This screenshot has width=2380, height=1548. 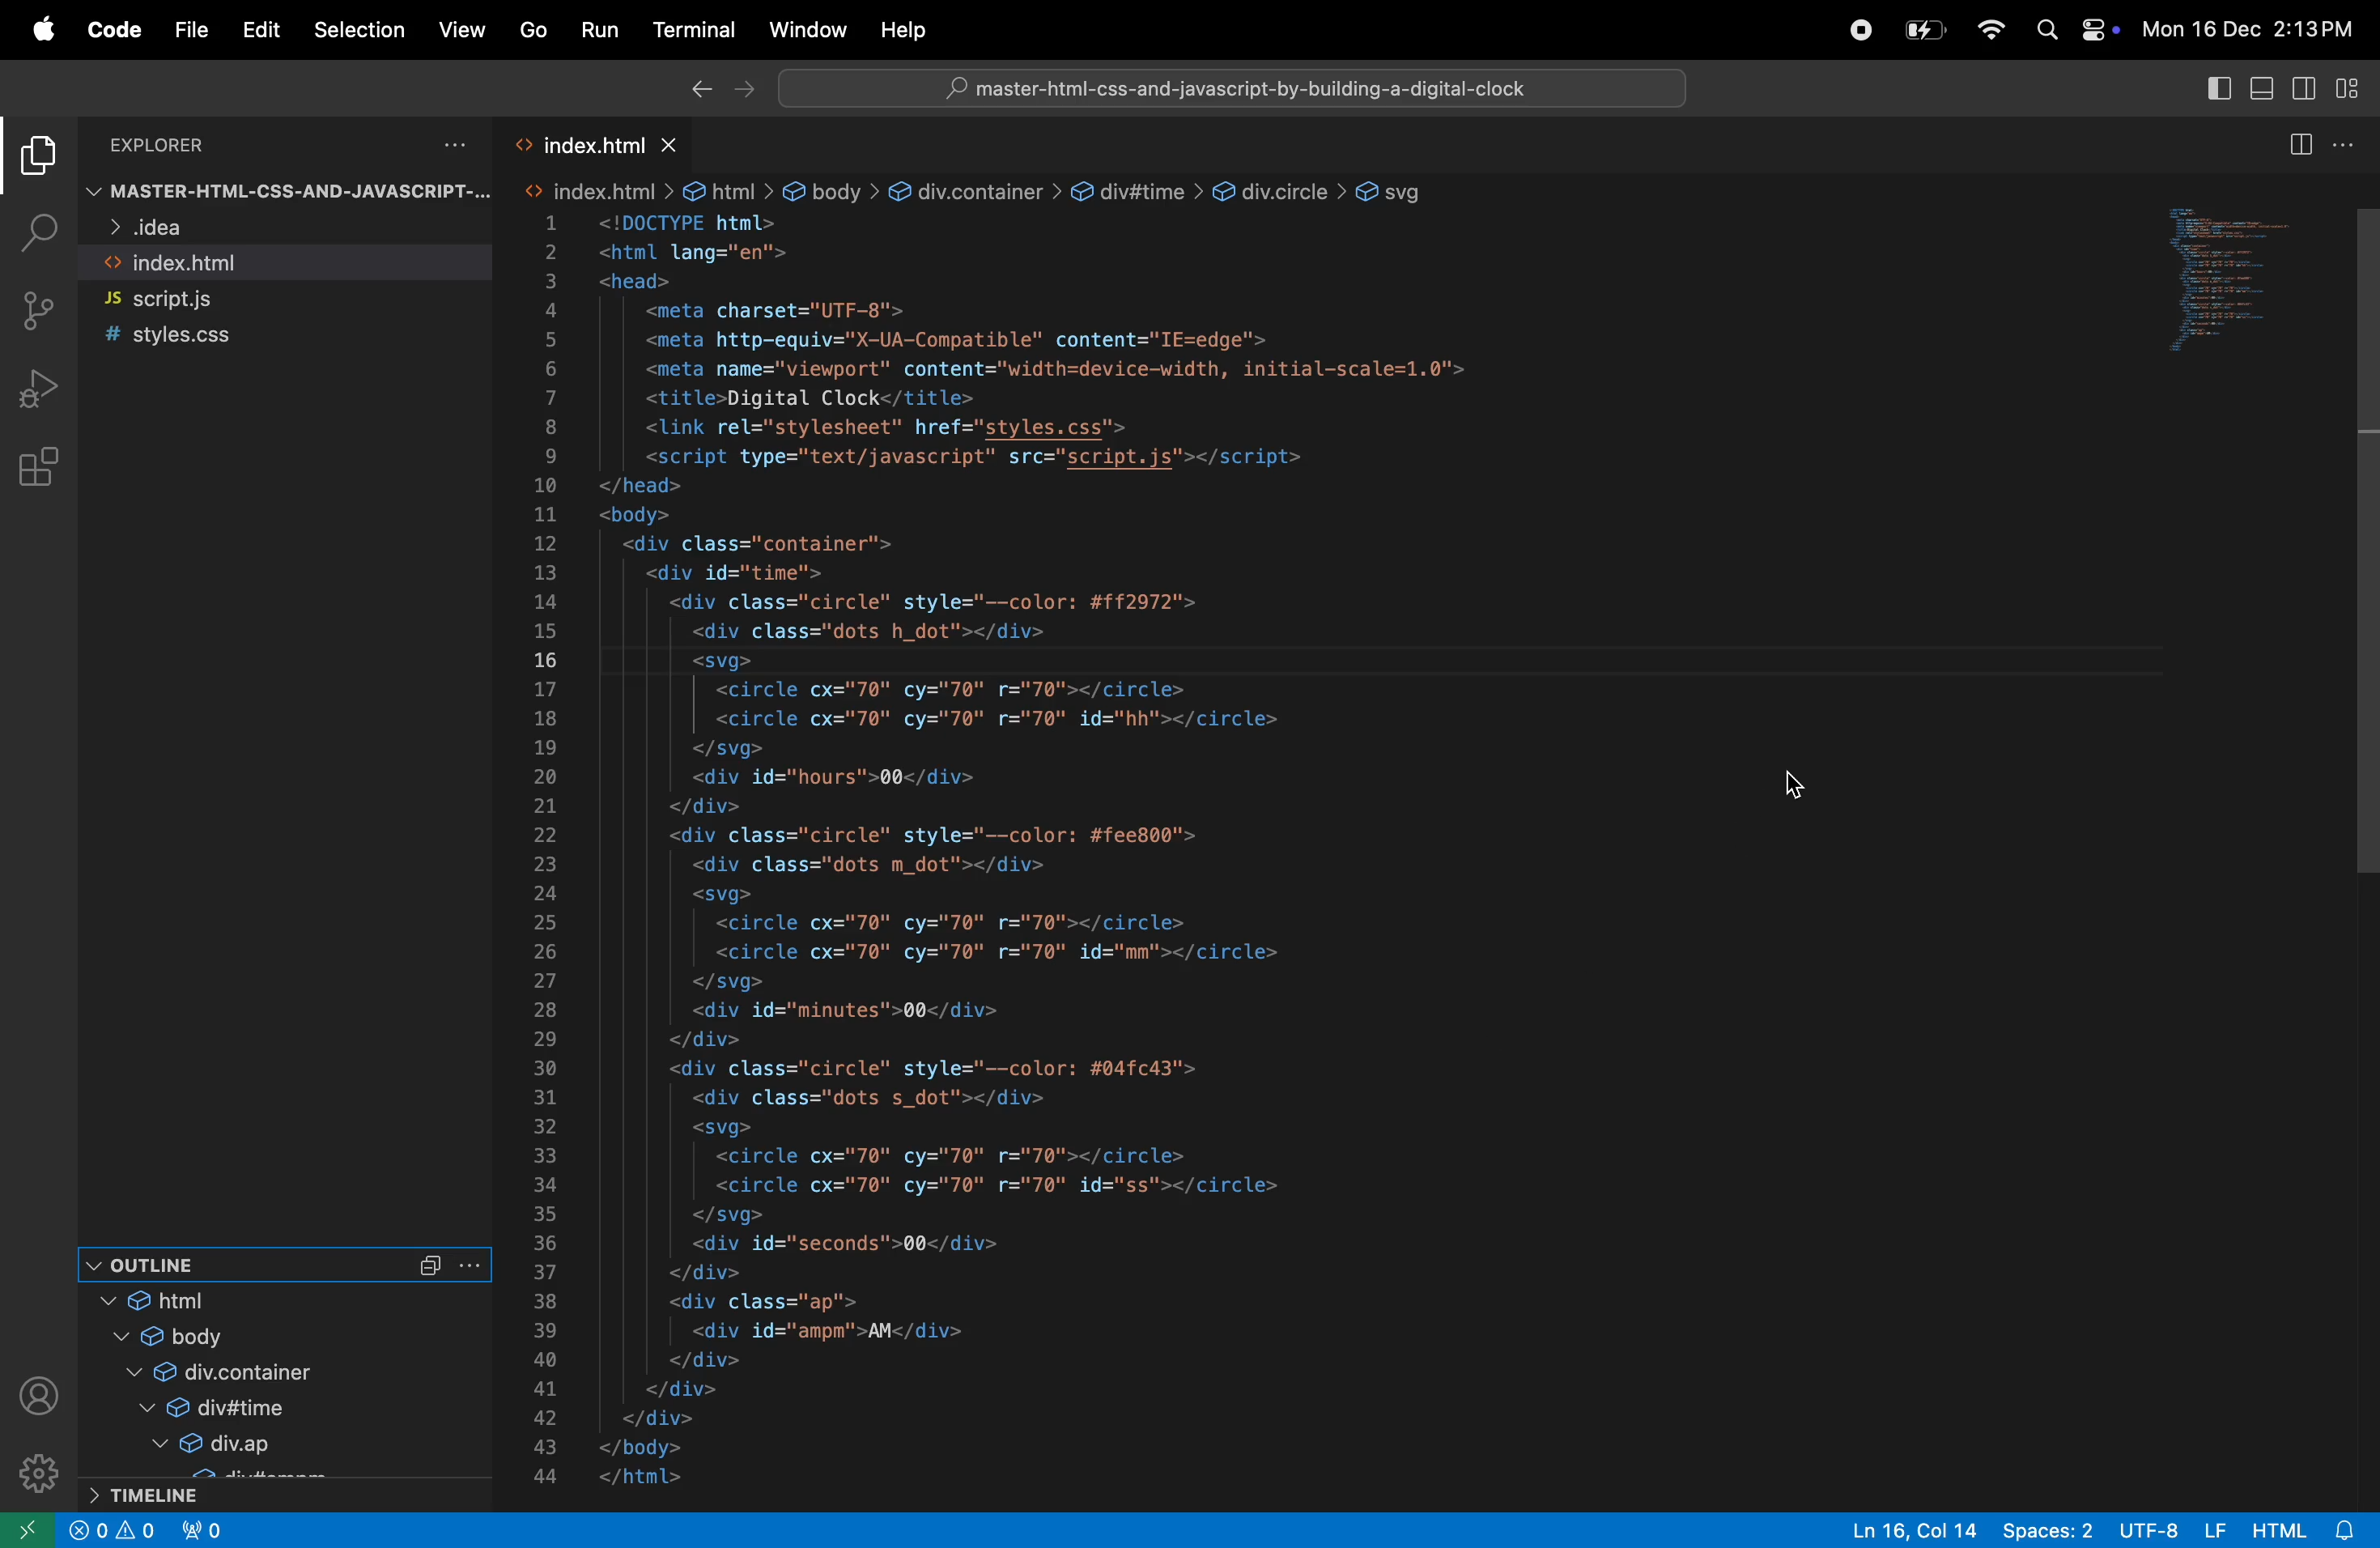 What do you see at coordinates (698, 88) in the screenshot?
I see `Backward` at bounding box center [698, 88].